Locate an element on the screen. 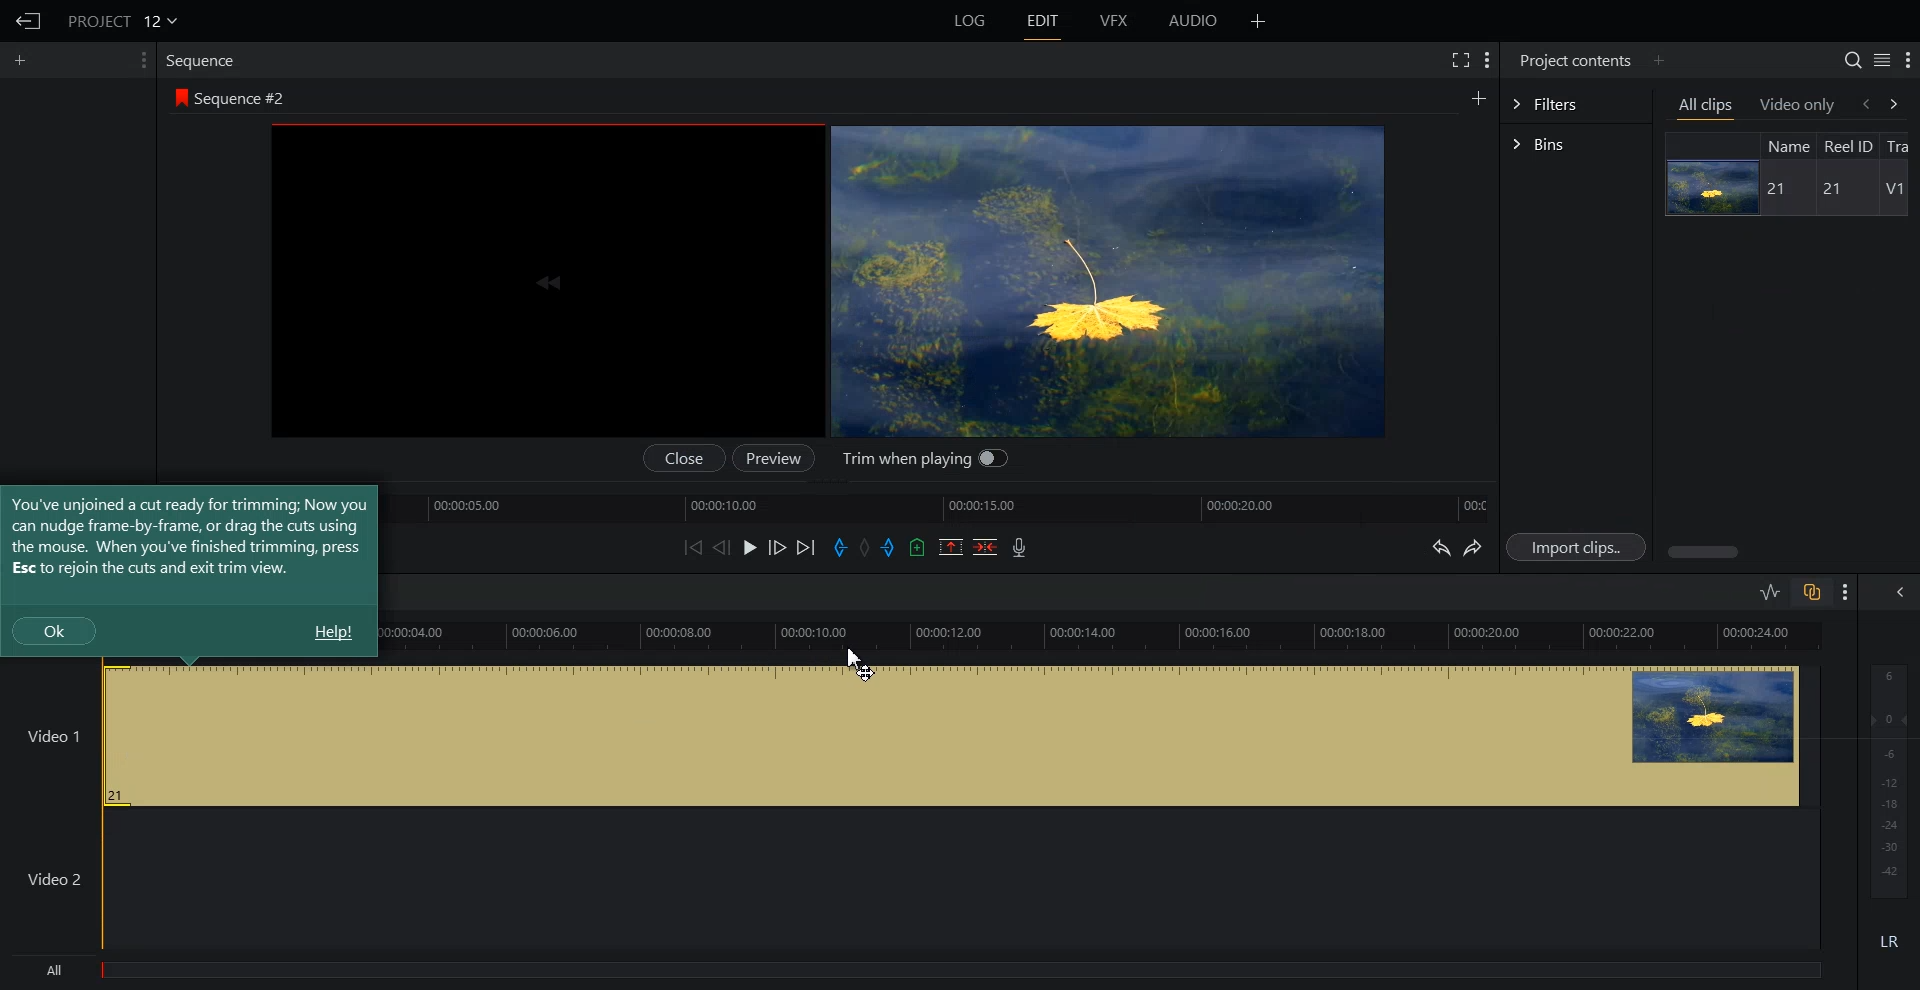  Add Panel is located at coordinates (22, 61).